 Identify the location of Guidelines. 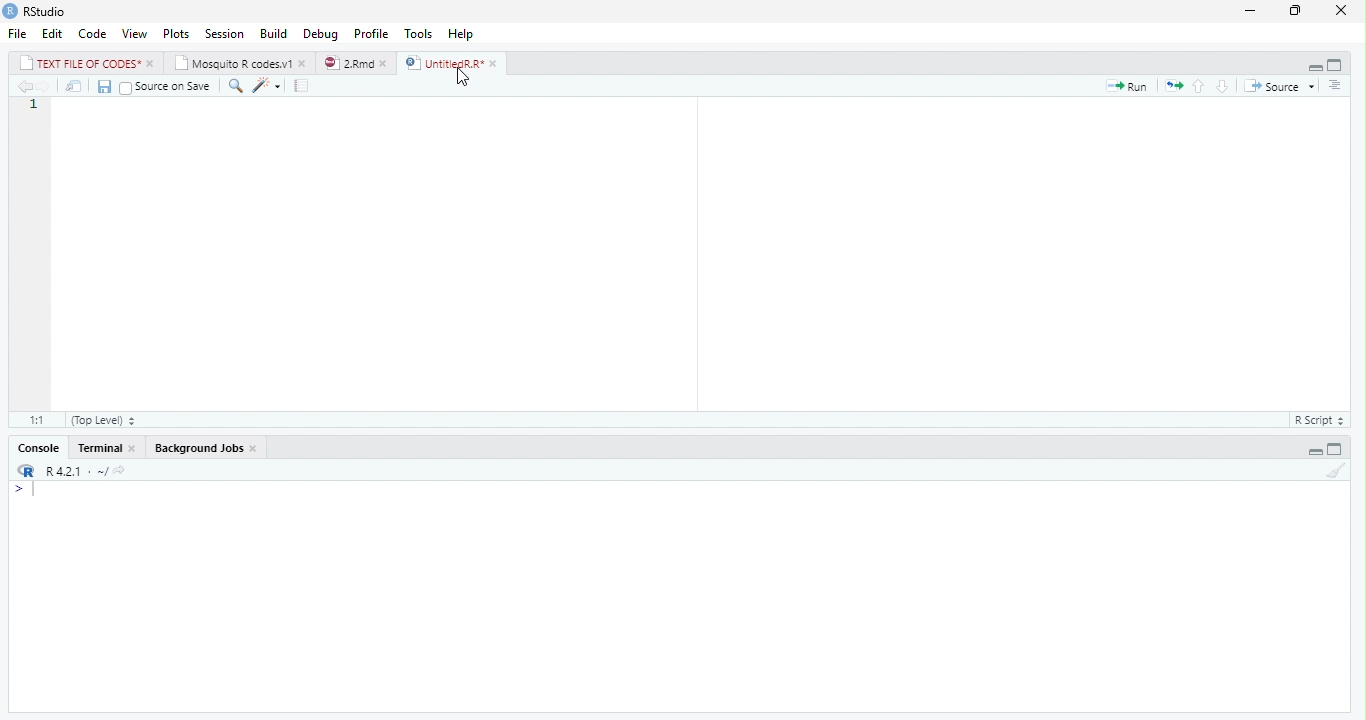
(303, 86).